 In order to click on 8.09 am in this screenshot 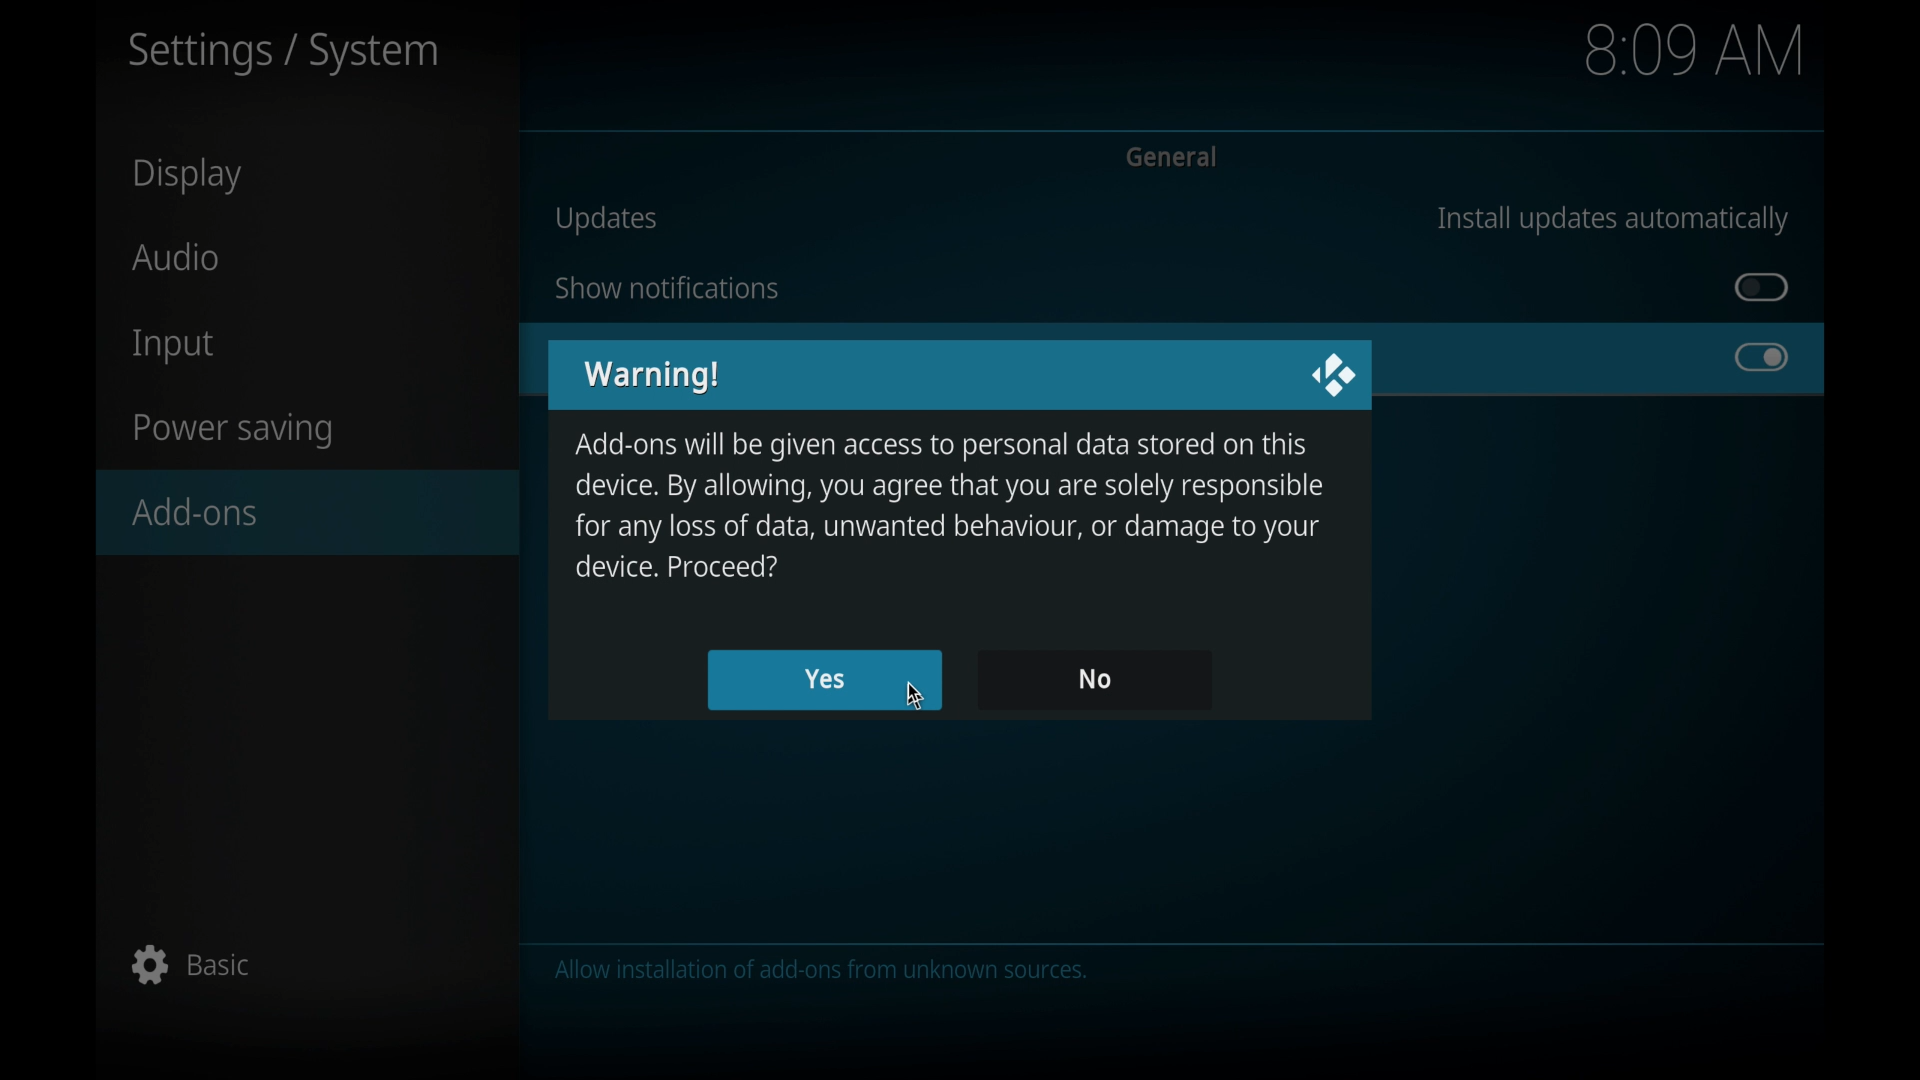, I will do `click(1697, 49)`.